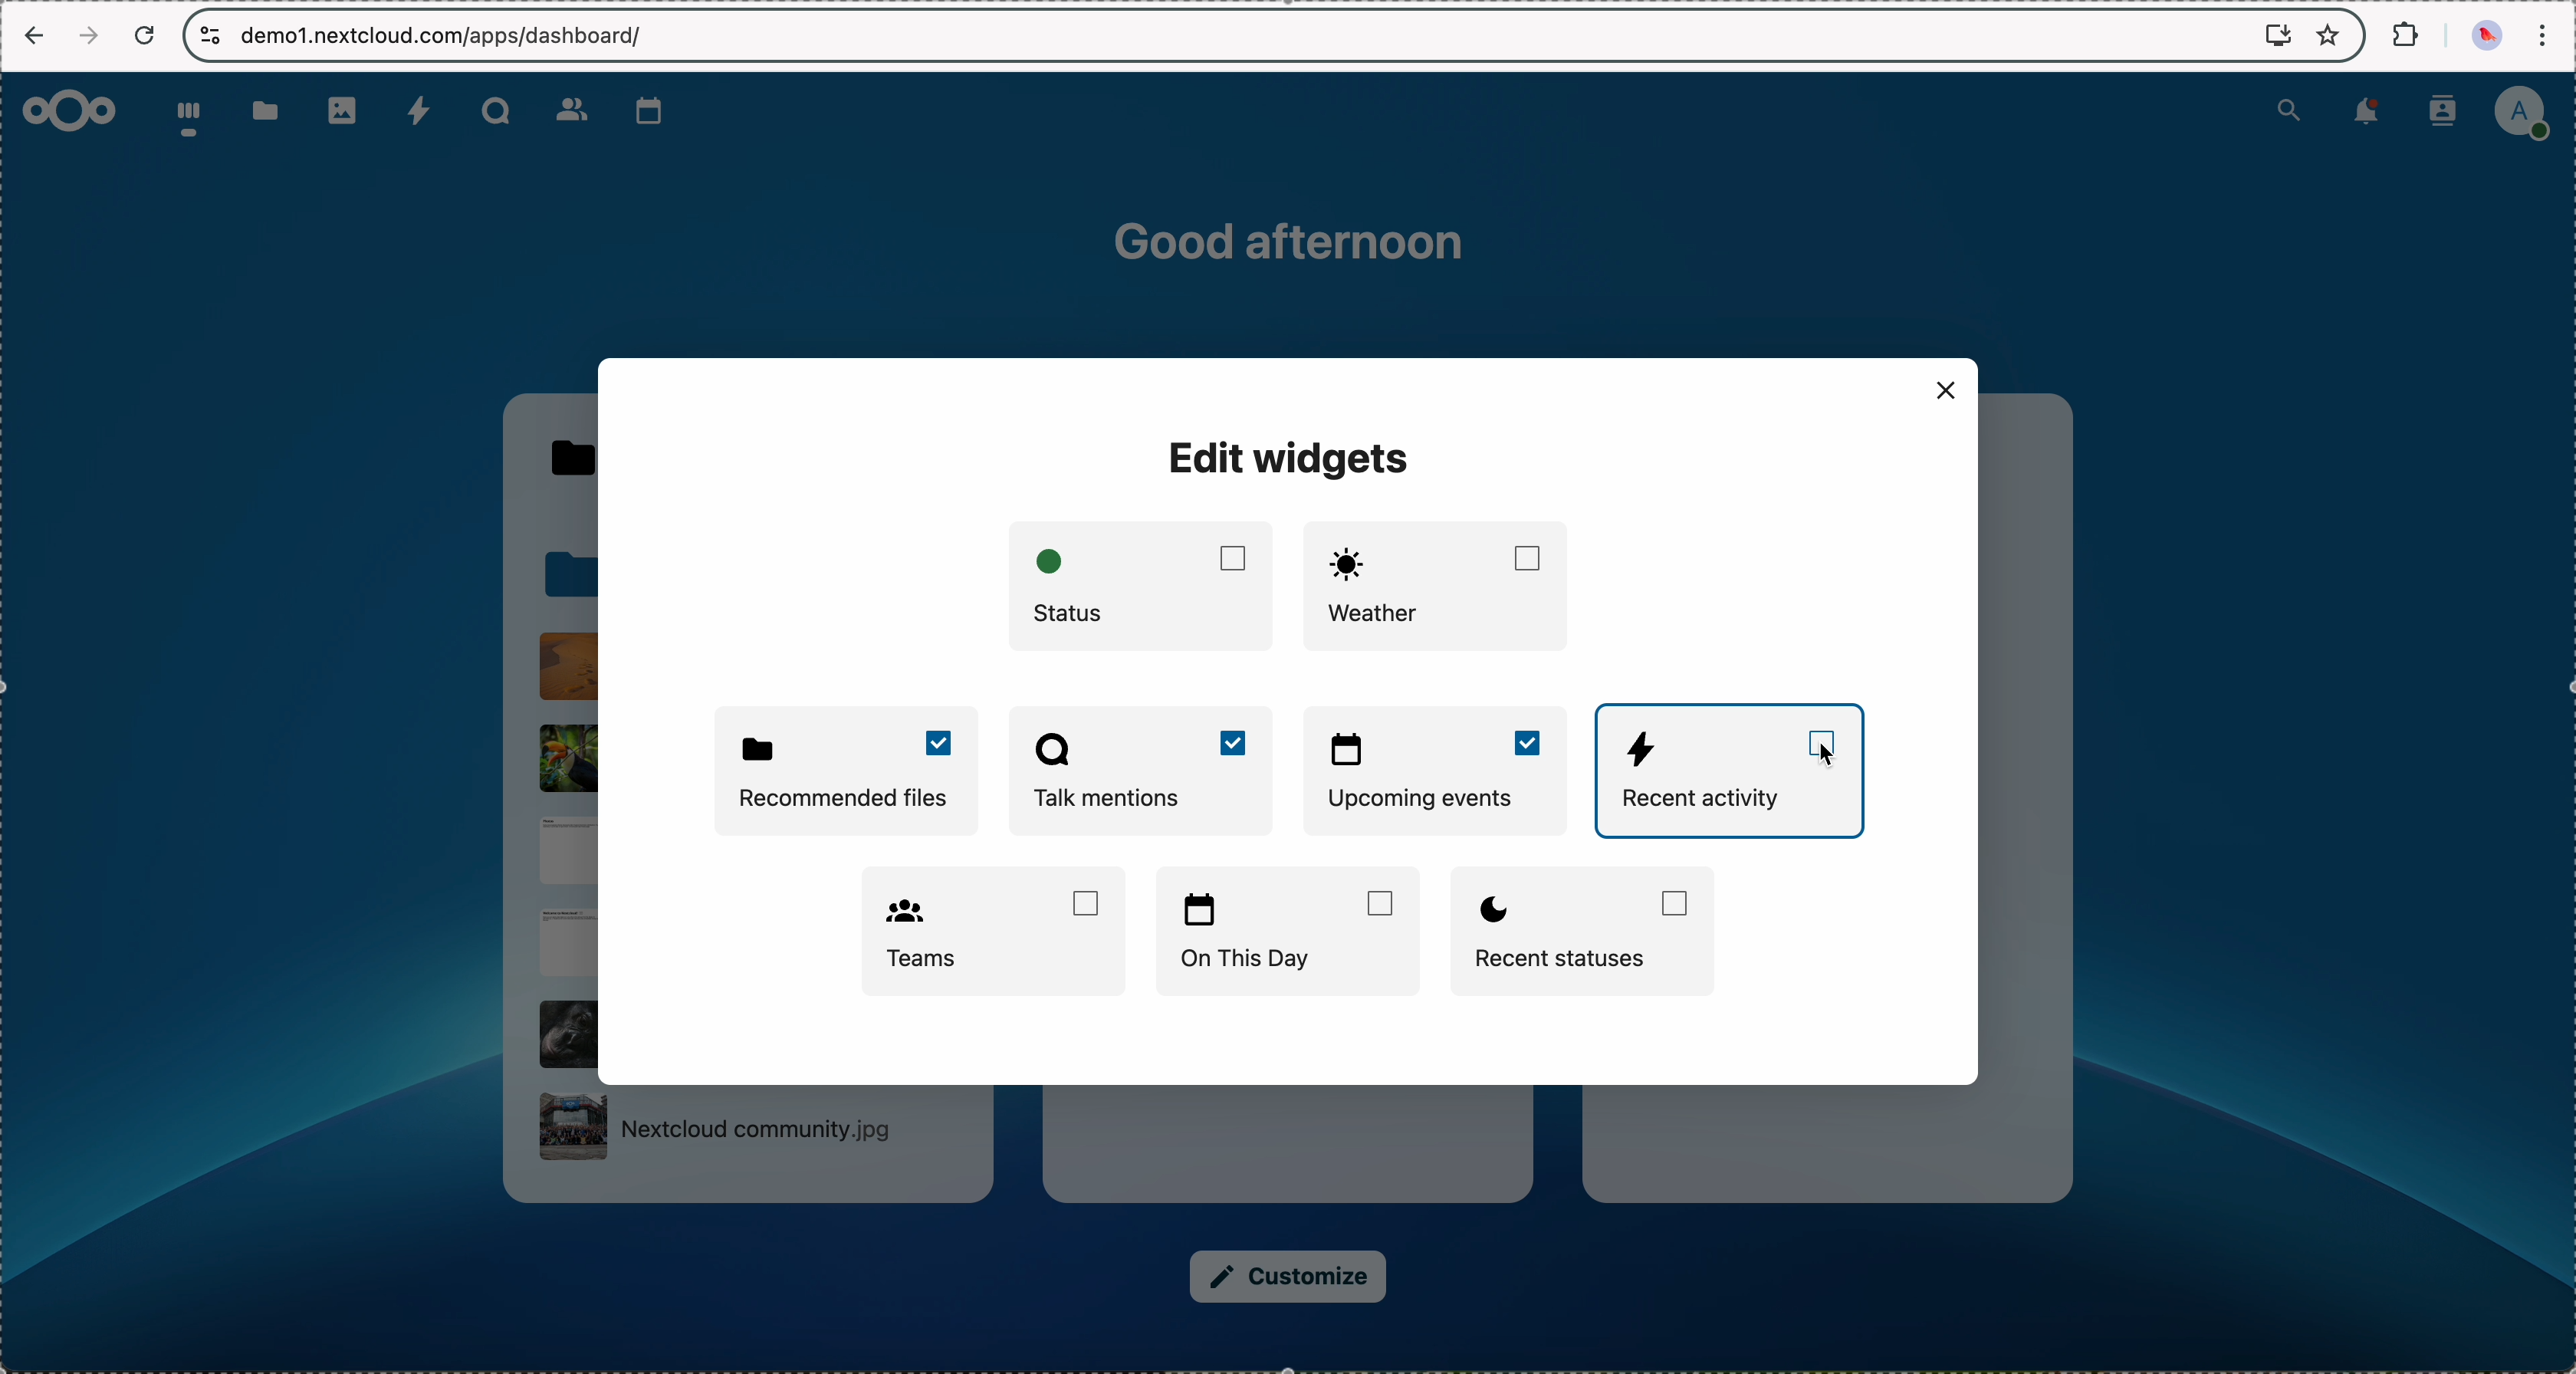 The height and width of the screenshot is (1374, 2576). Describe the element at coordinates (492, 109) in the screenshot. I see `Talk` at that location.